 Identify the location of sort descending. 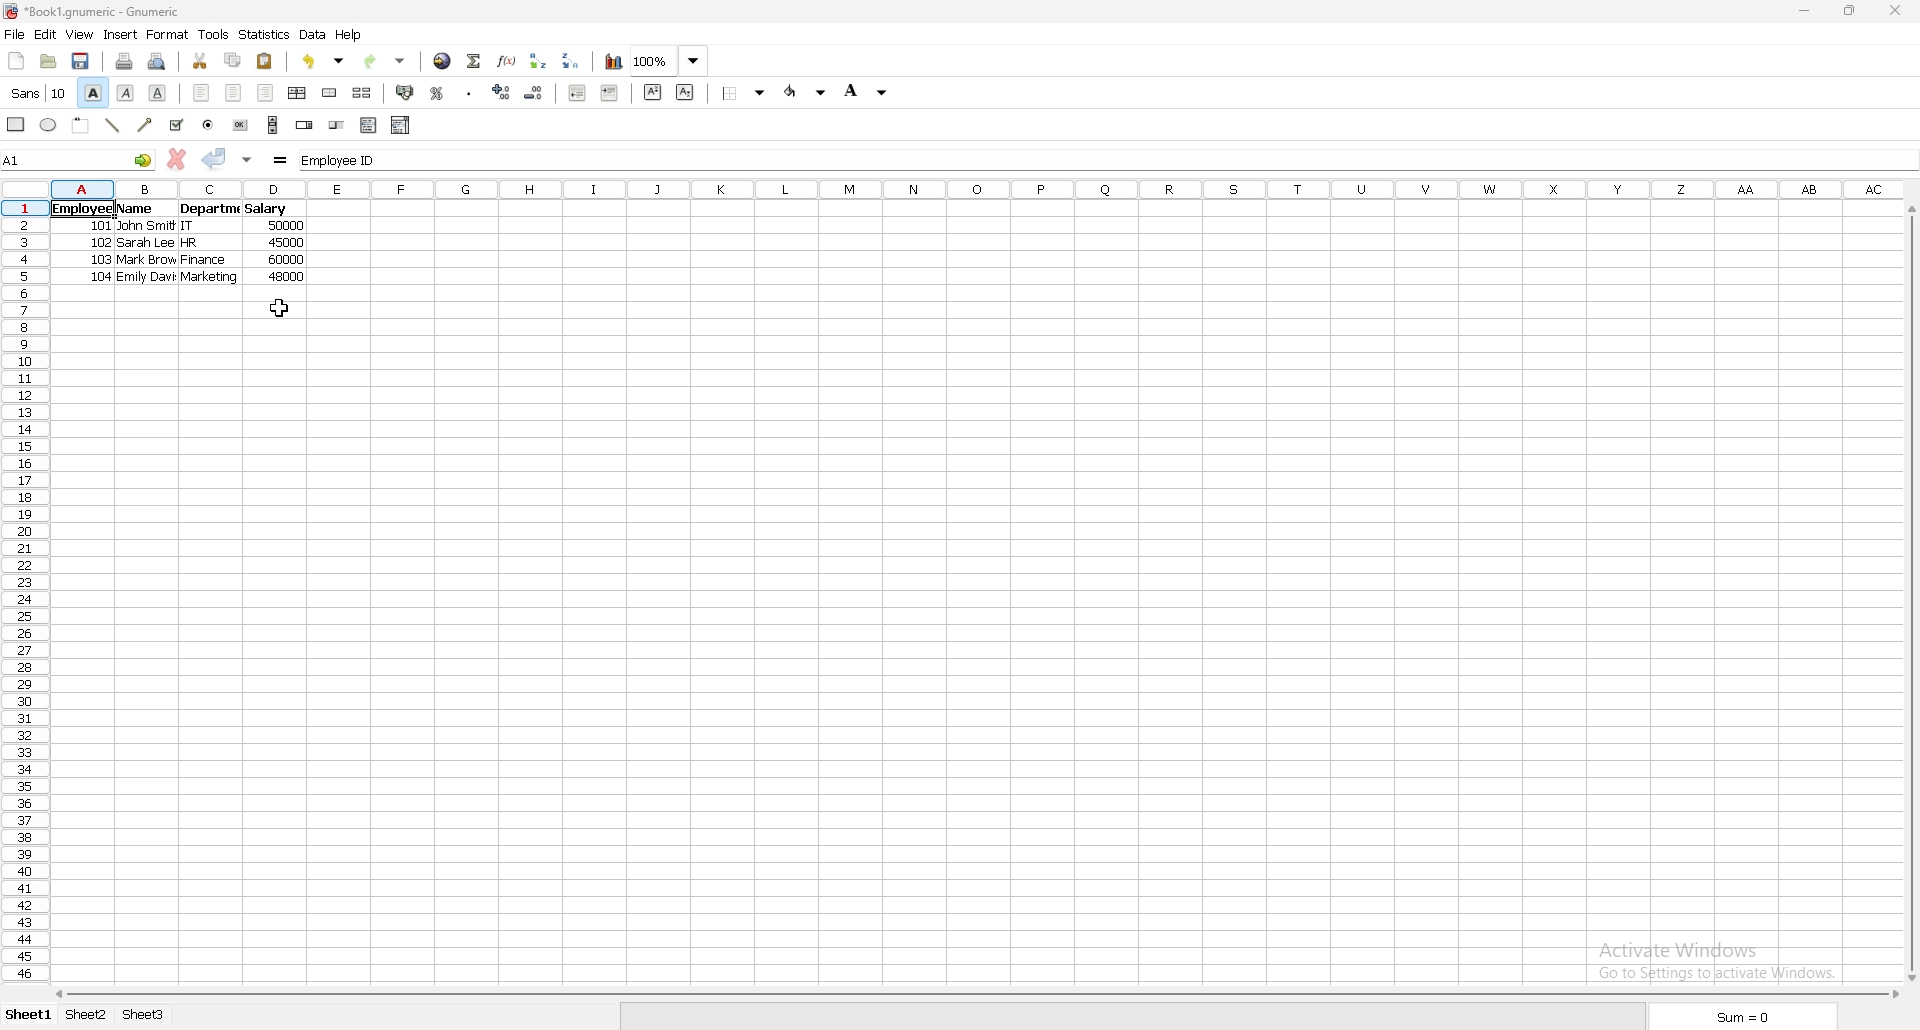
(572, 61).